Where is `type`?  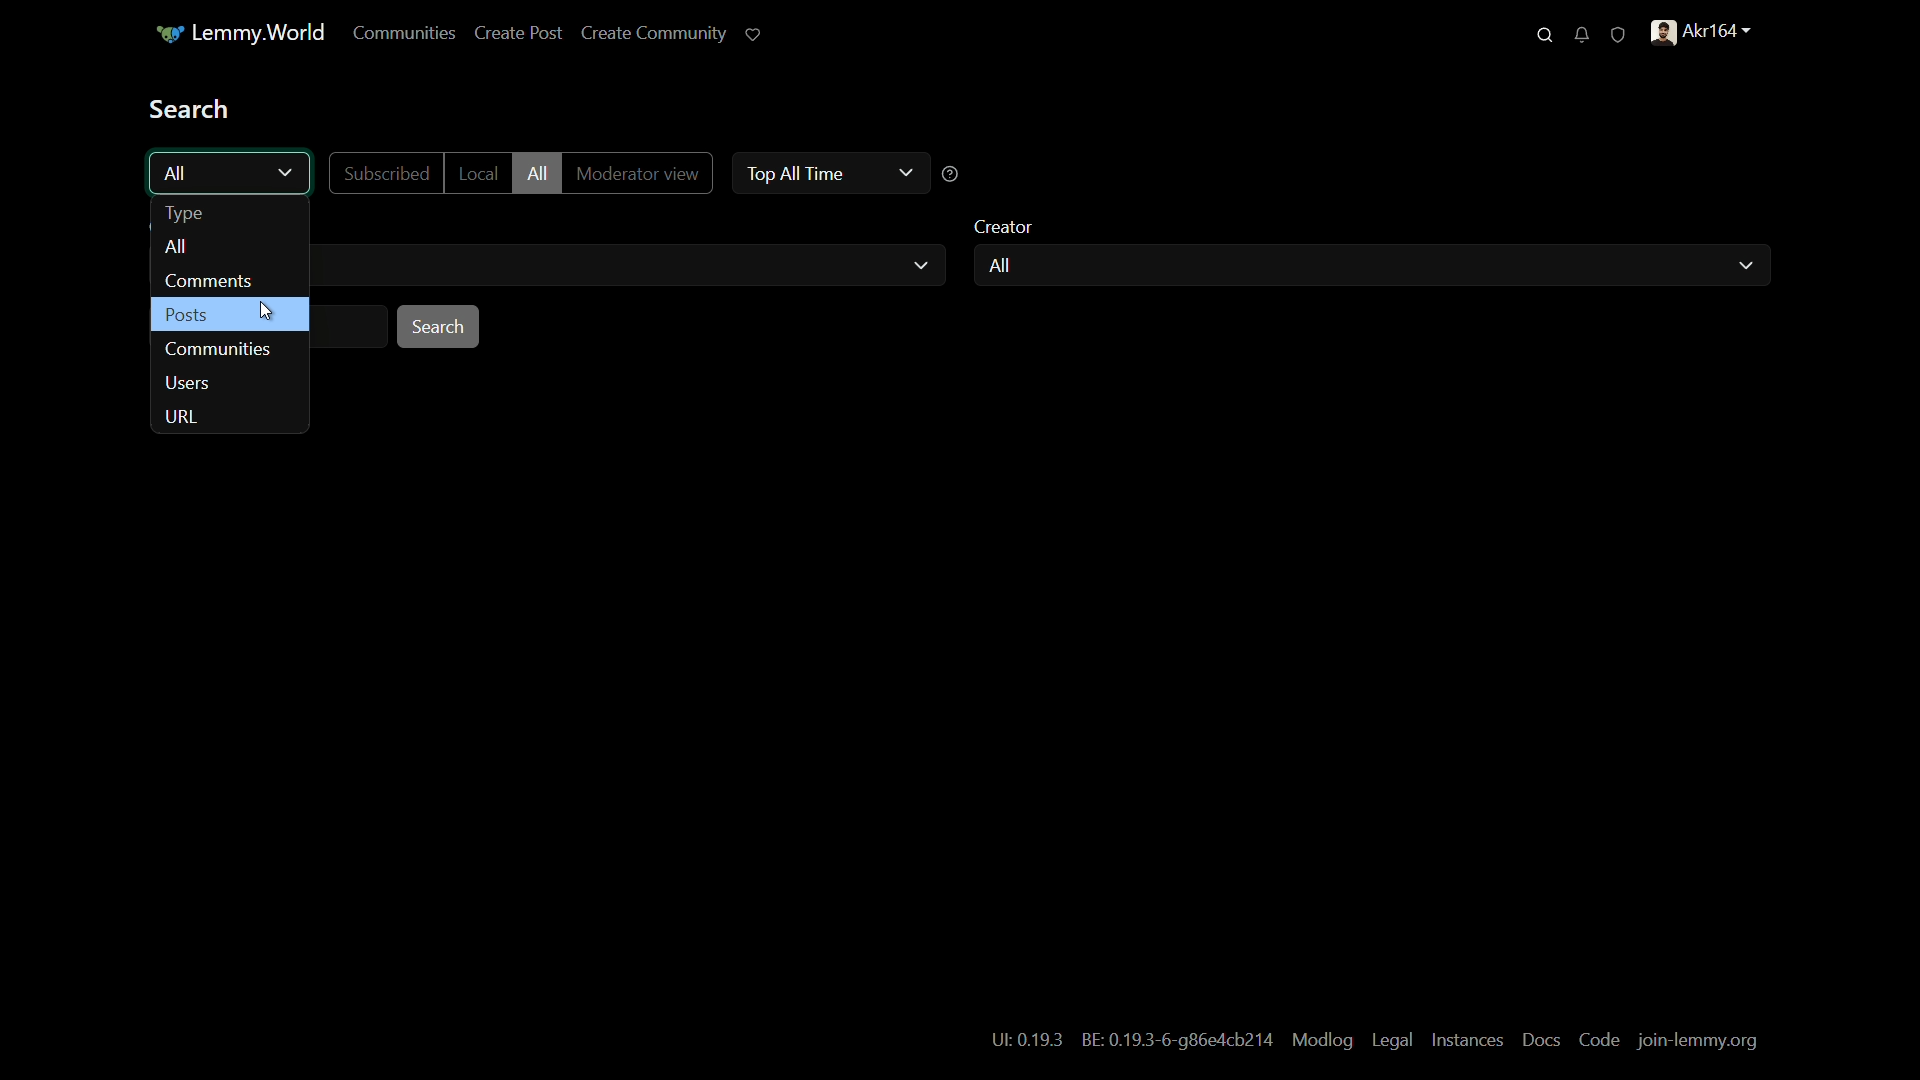
type is located at coordinates (184, 214).